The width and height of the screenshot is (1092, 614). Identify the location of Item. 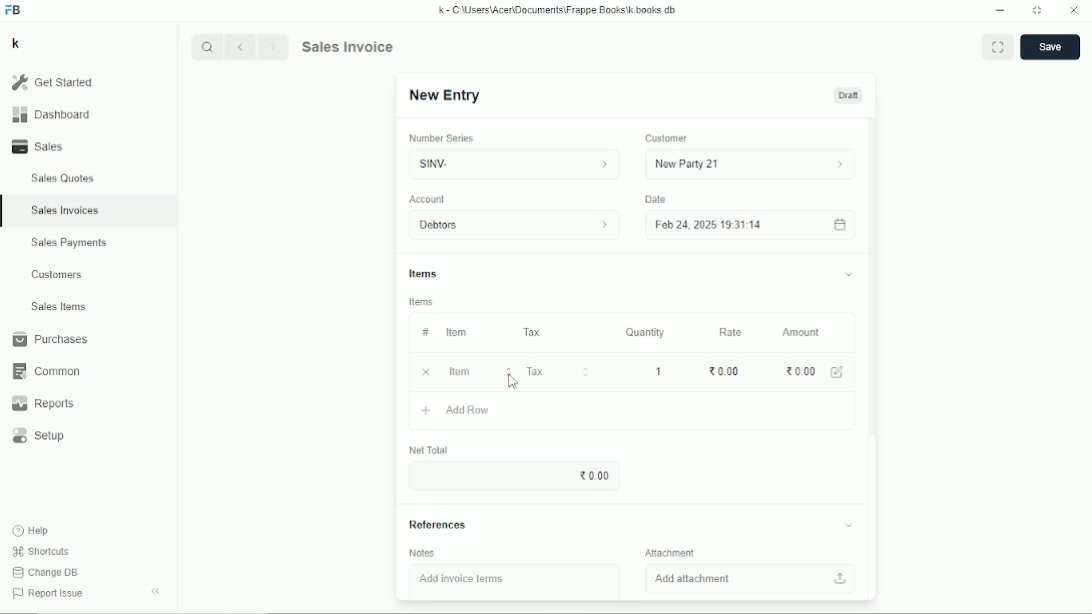
(480, 371).